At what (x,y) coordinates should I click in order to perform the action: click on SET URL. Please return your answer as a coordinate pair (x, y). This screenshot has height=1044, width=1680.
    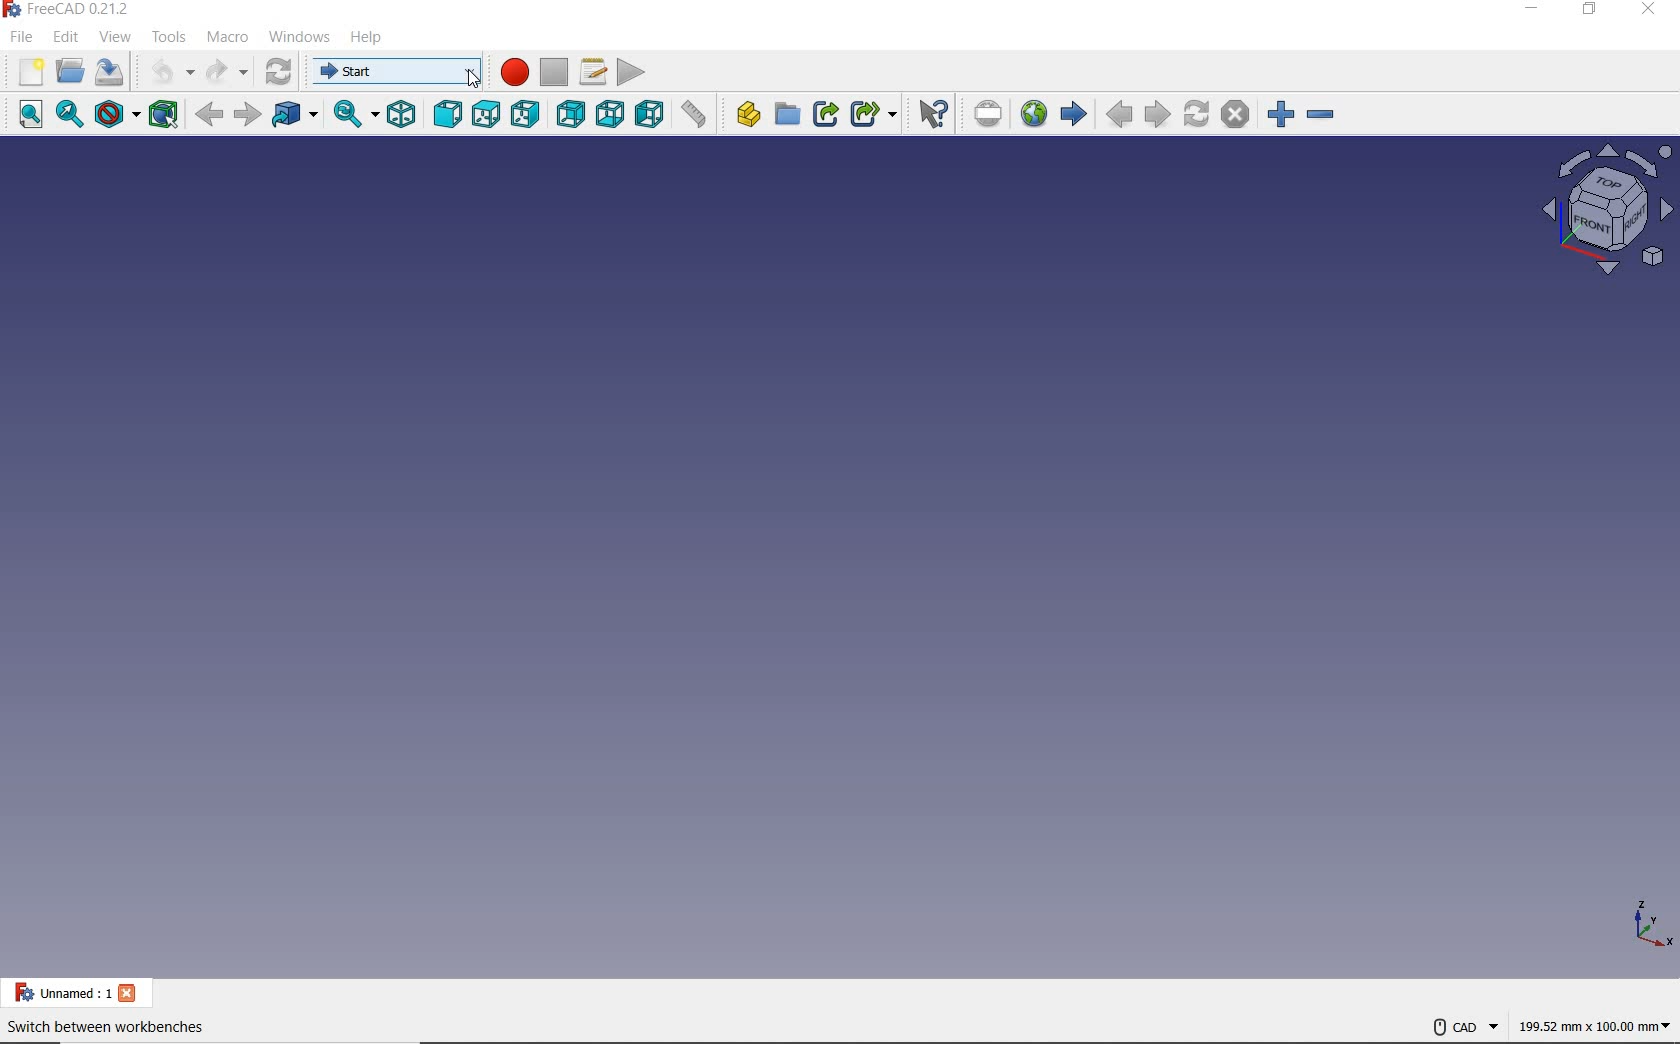
    Looking at the image, I should click on (984, 111).